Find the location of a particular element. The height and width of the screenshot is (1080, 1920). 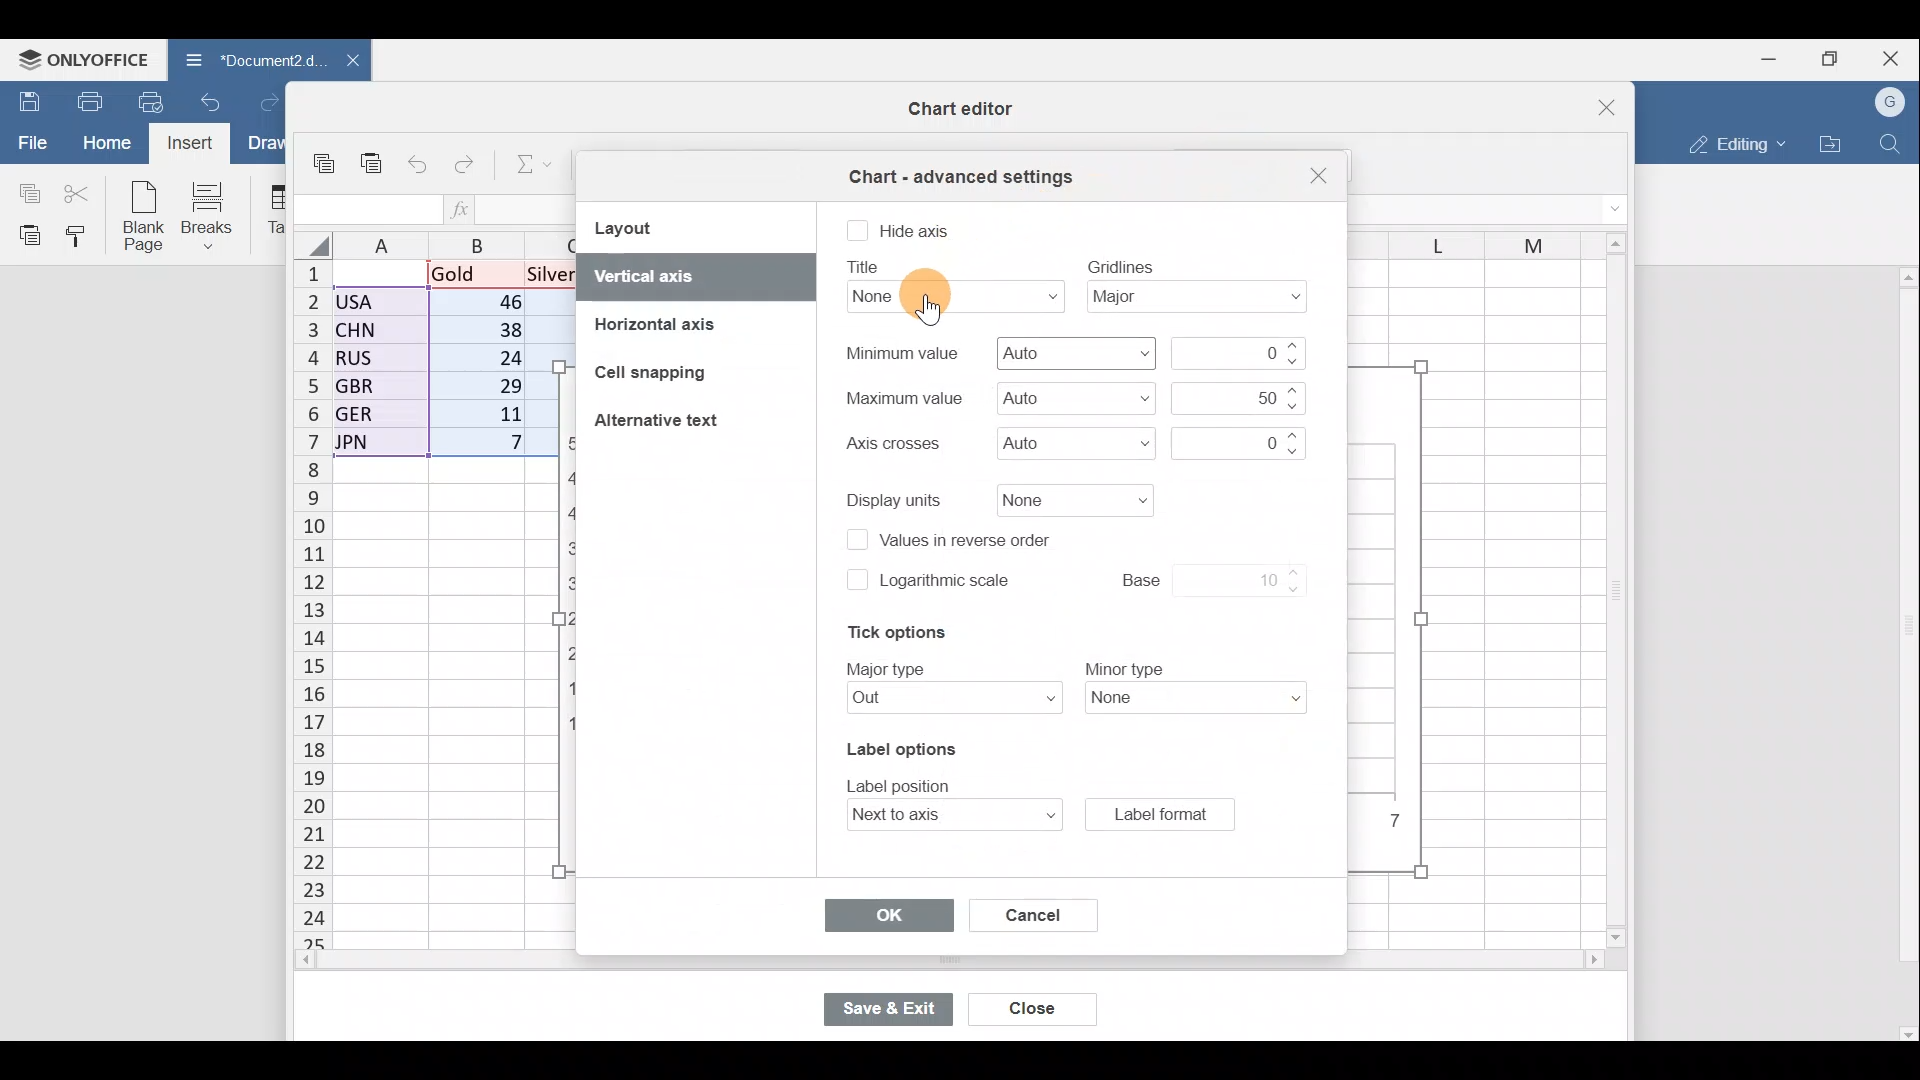

checkbox is located at coordinates (855, 579).